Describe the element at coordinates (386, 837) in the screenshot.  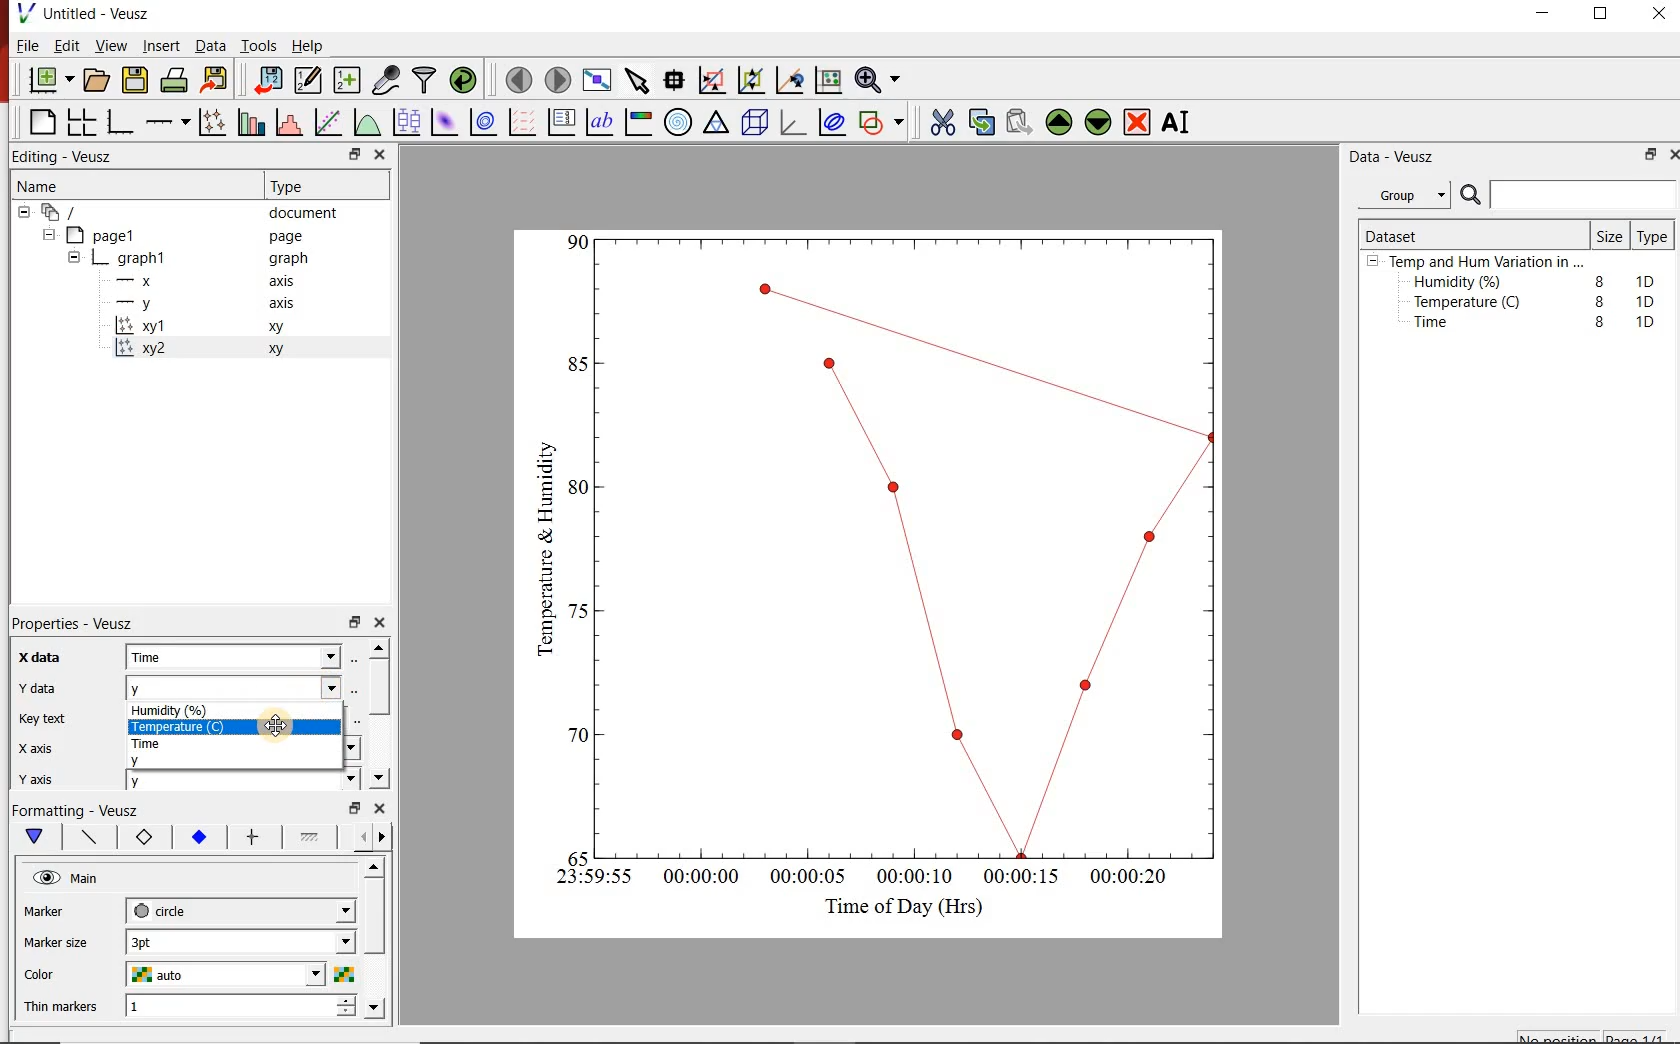
I see `go forward` at that location.